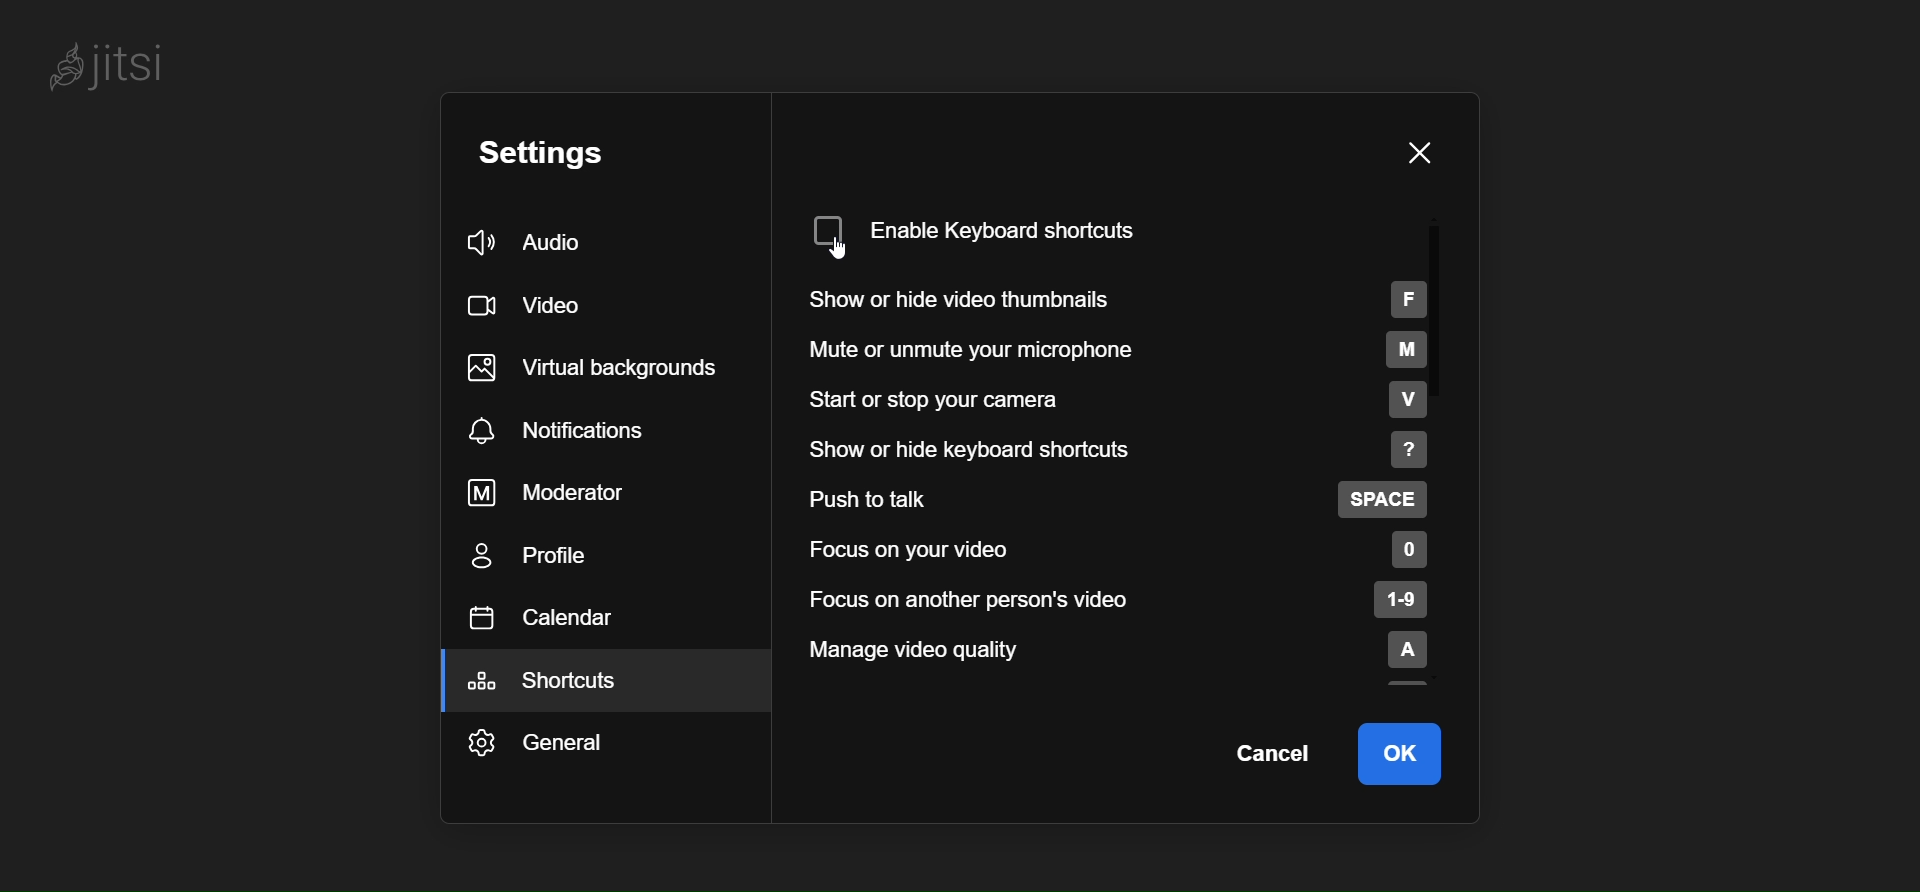  Describe the element at coordinates (580, 431) in the screenshot. I see `notification` at that location.